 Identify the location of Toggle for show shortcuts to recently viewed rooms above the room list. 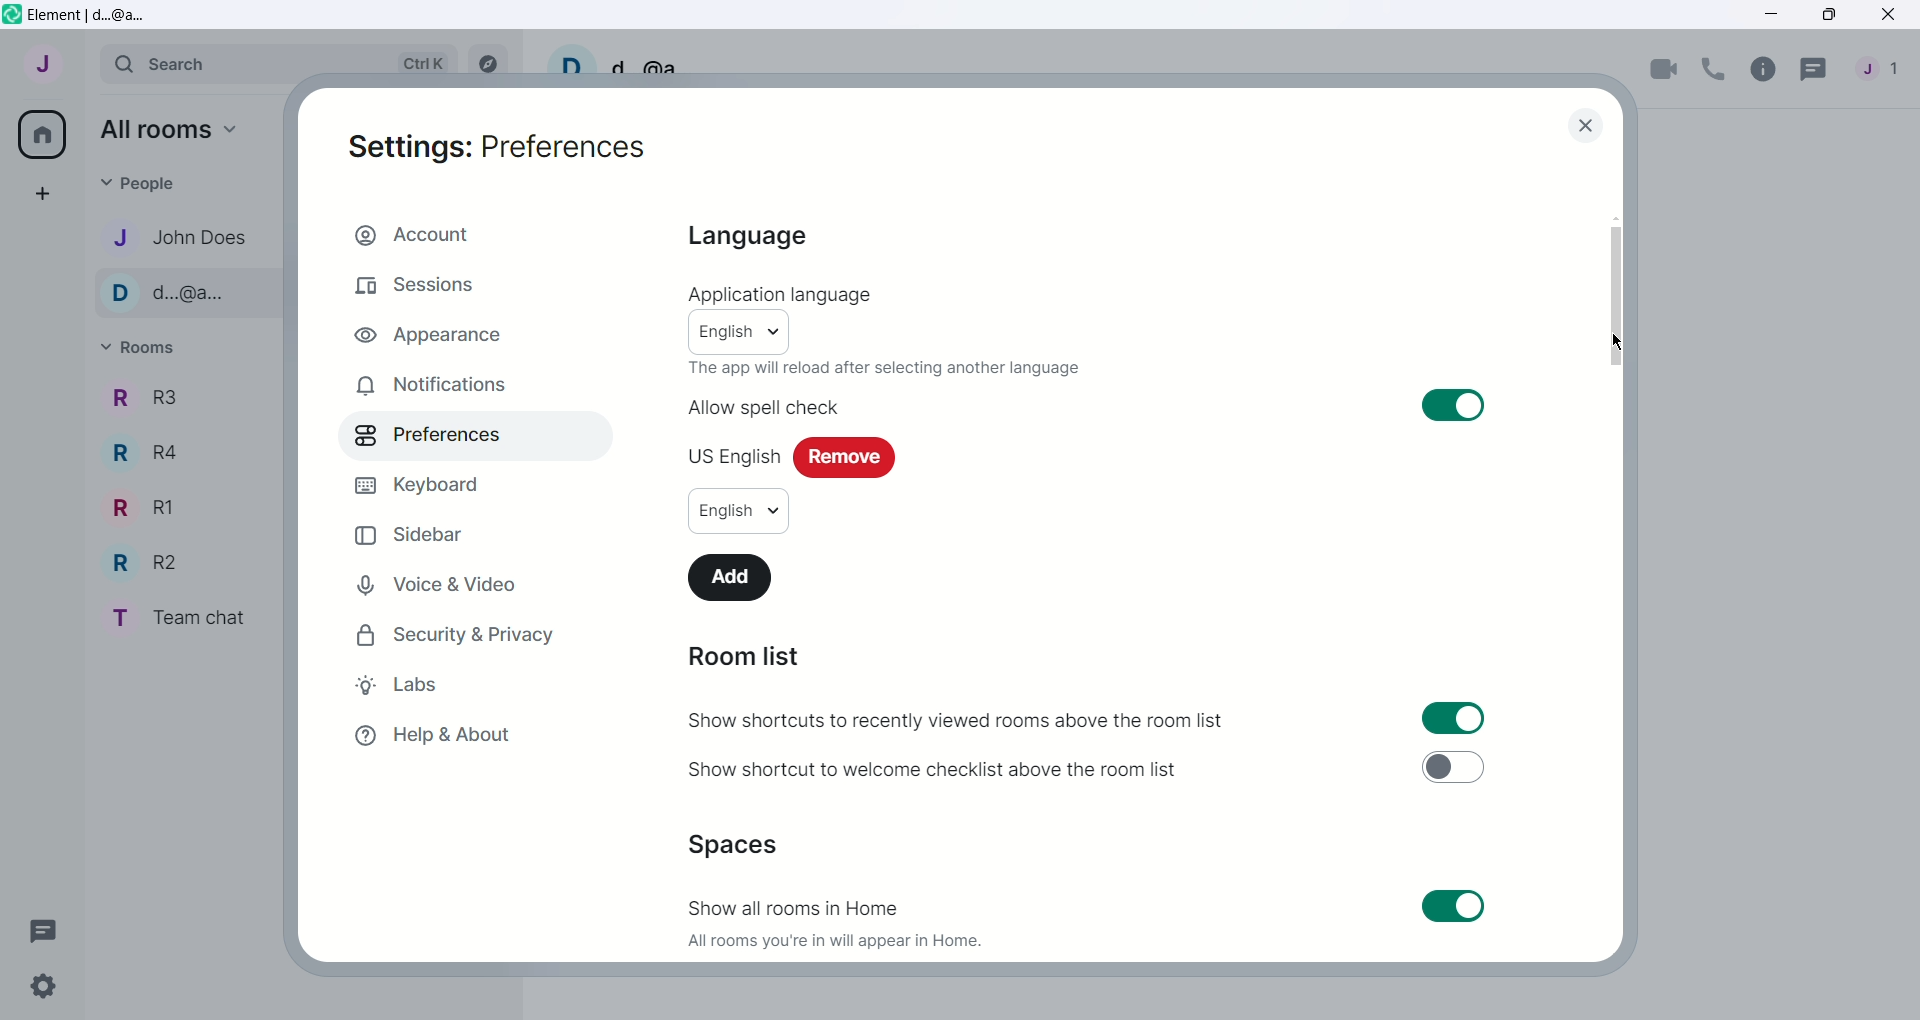
(1454, 718).